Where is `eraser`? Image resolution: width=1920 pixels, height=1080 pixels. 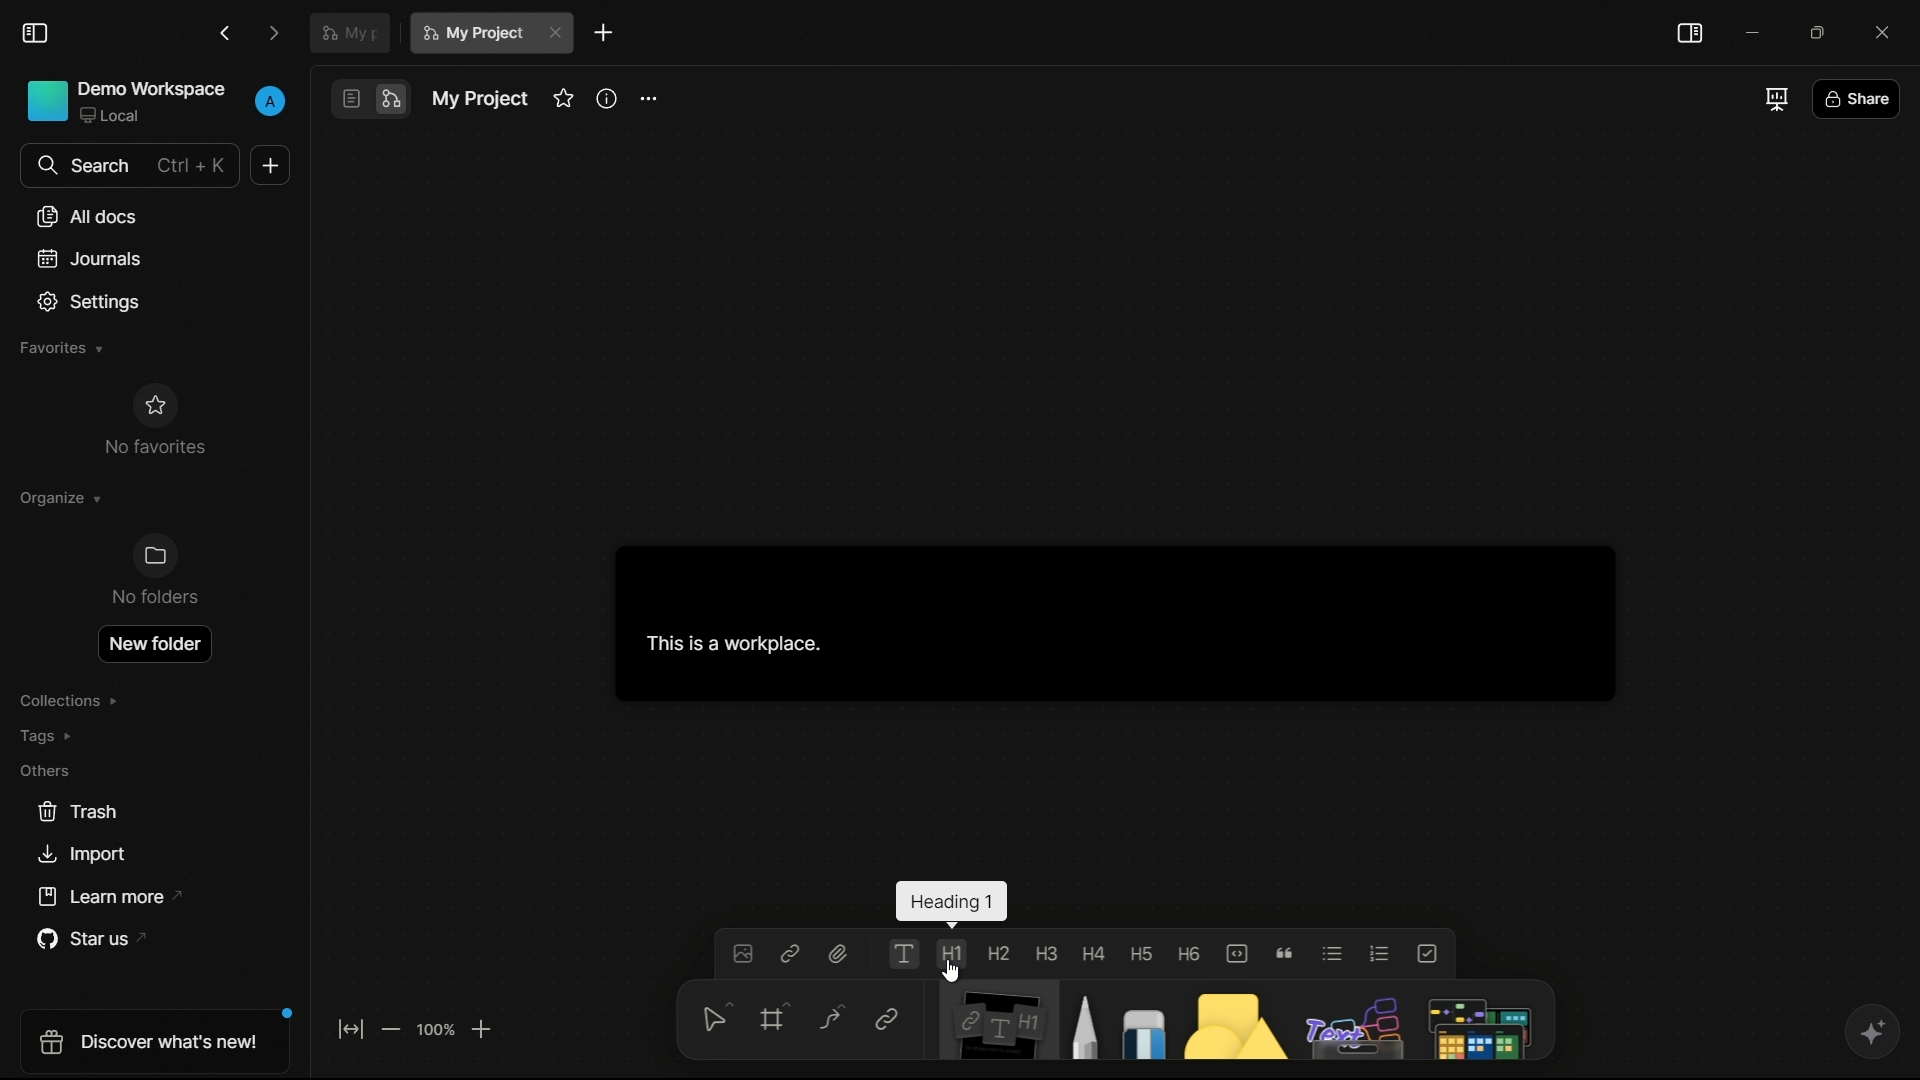
eraser is located at coordinates (1138, 1019).